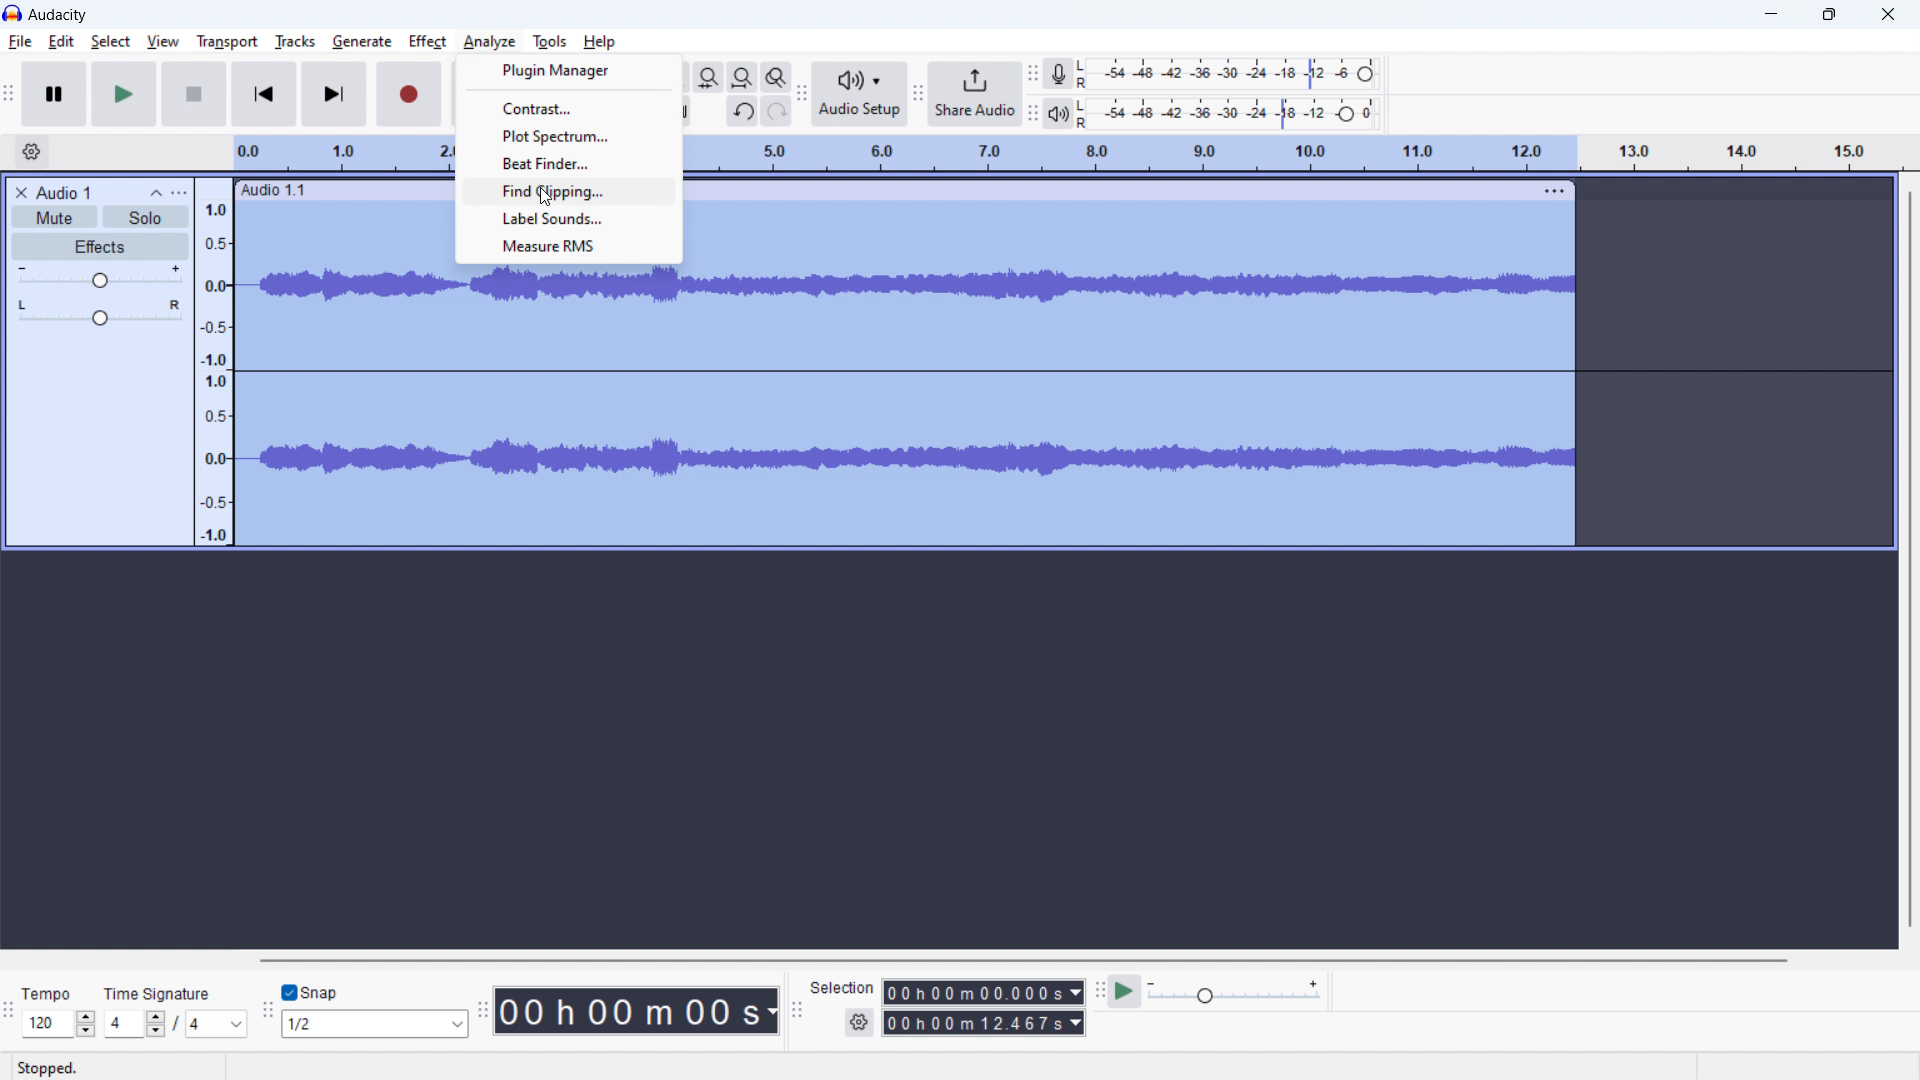  I want to click on gain, so click(100, 277).